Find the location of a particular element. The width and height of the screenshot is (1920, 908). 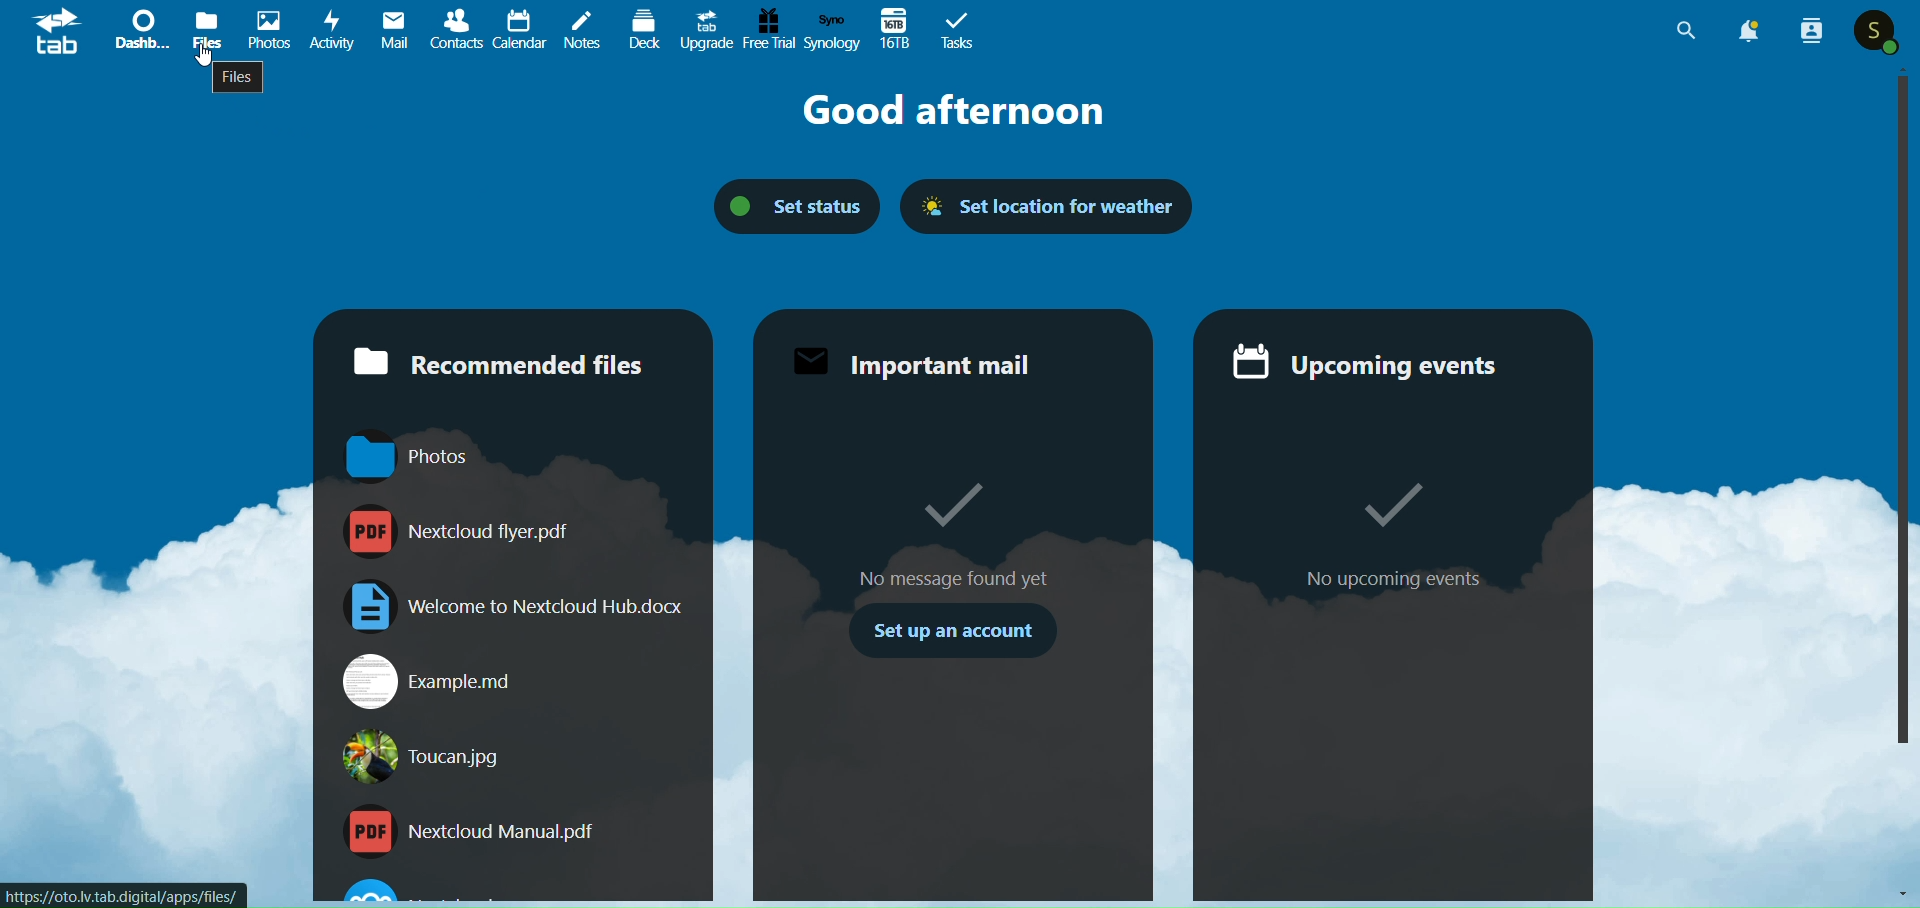

notification is located at coordinates (1751, 30).